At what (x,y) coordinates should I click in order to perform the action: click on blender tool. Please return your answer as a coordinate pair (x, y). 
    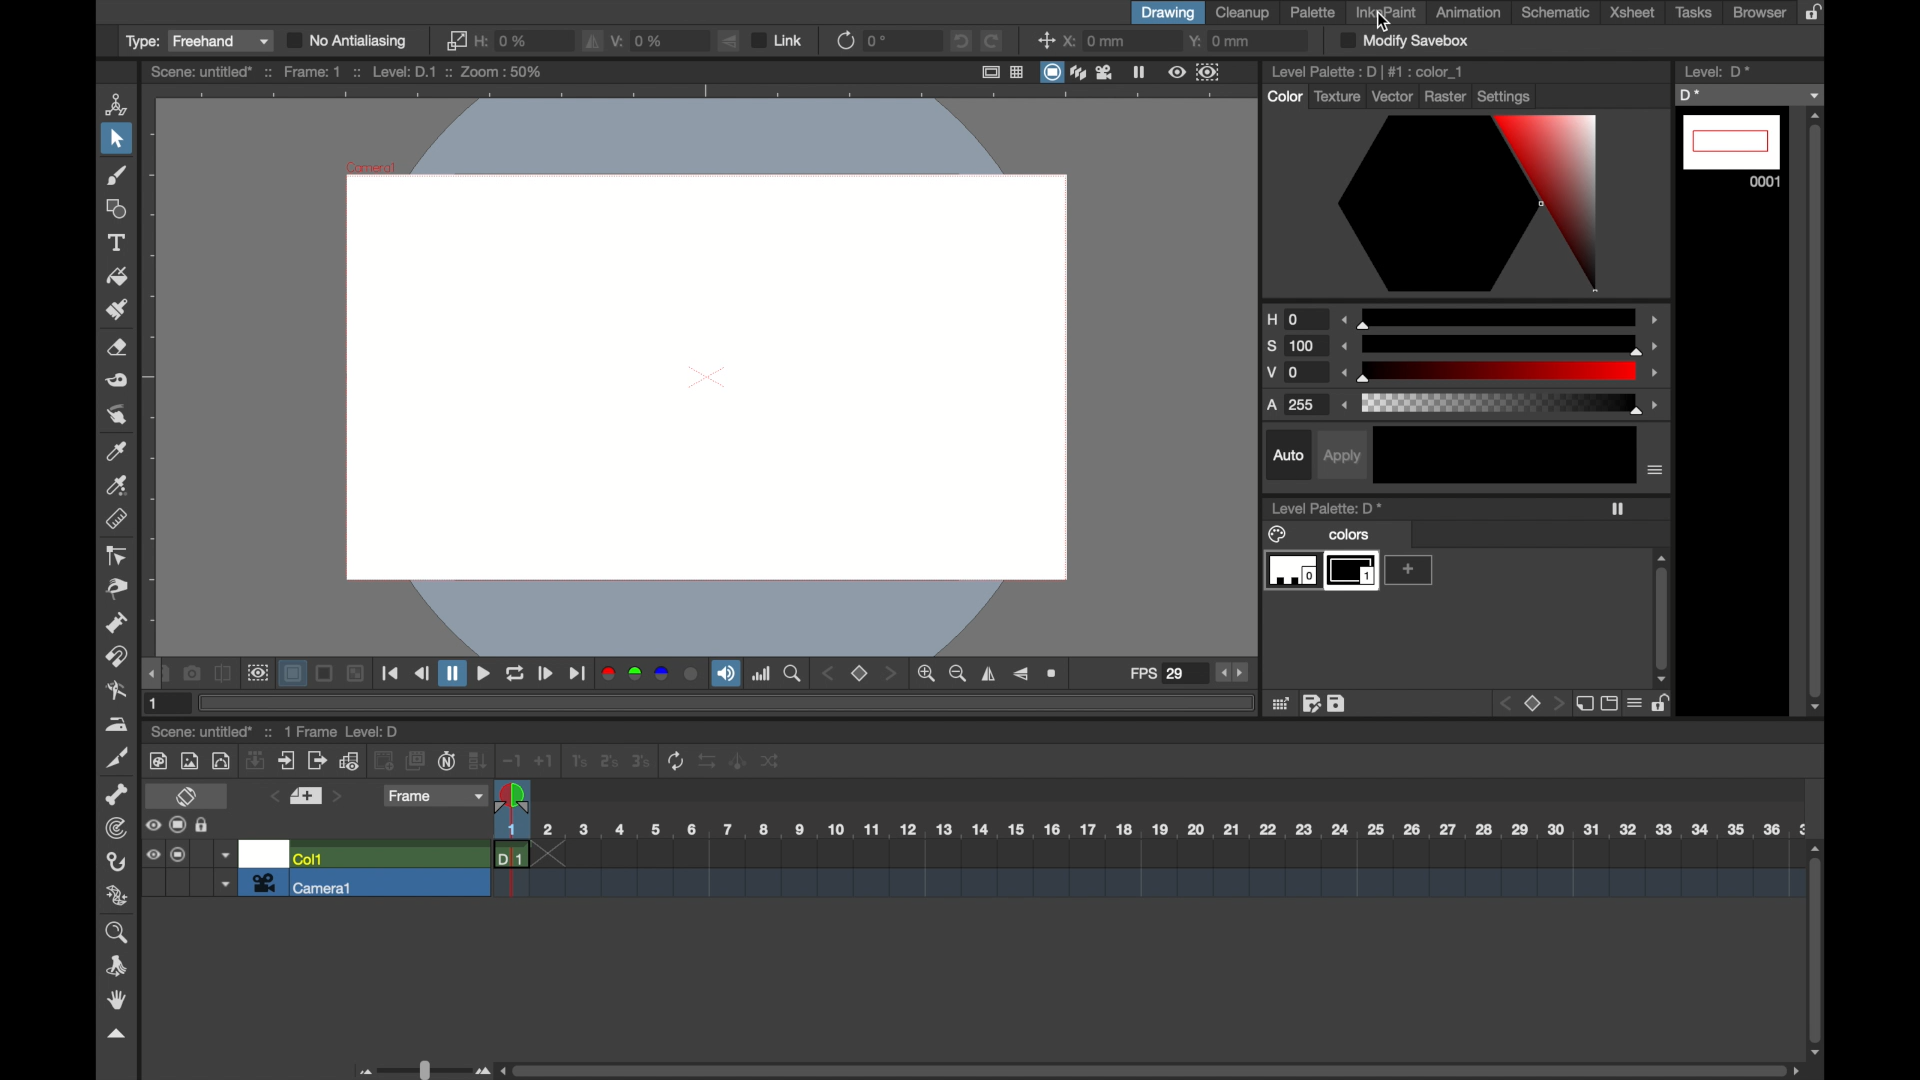
    Looking at the image, I should click on (115, 691).